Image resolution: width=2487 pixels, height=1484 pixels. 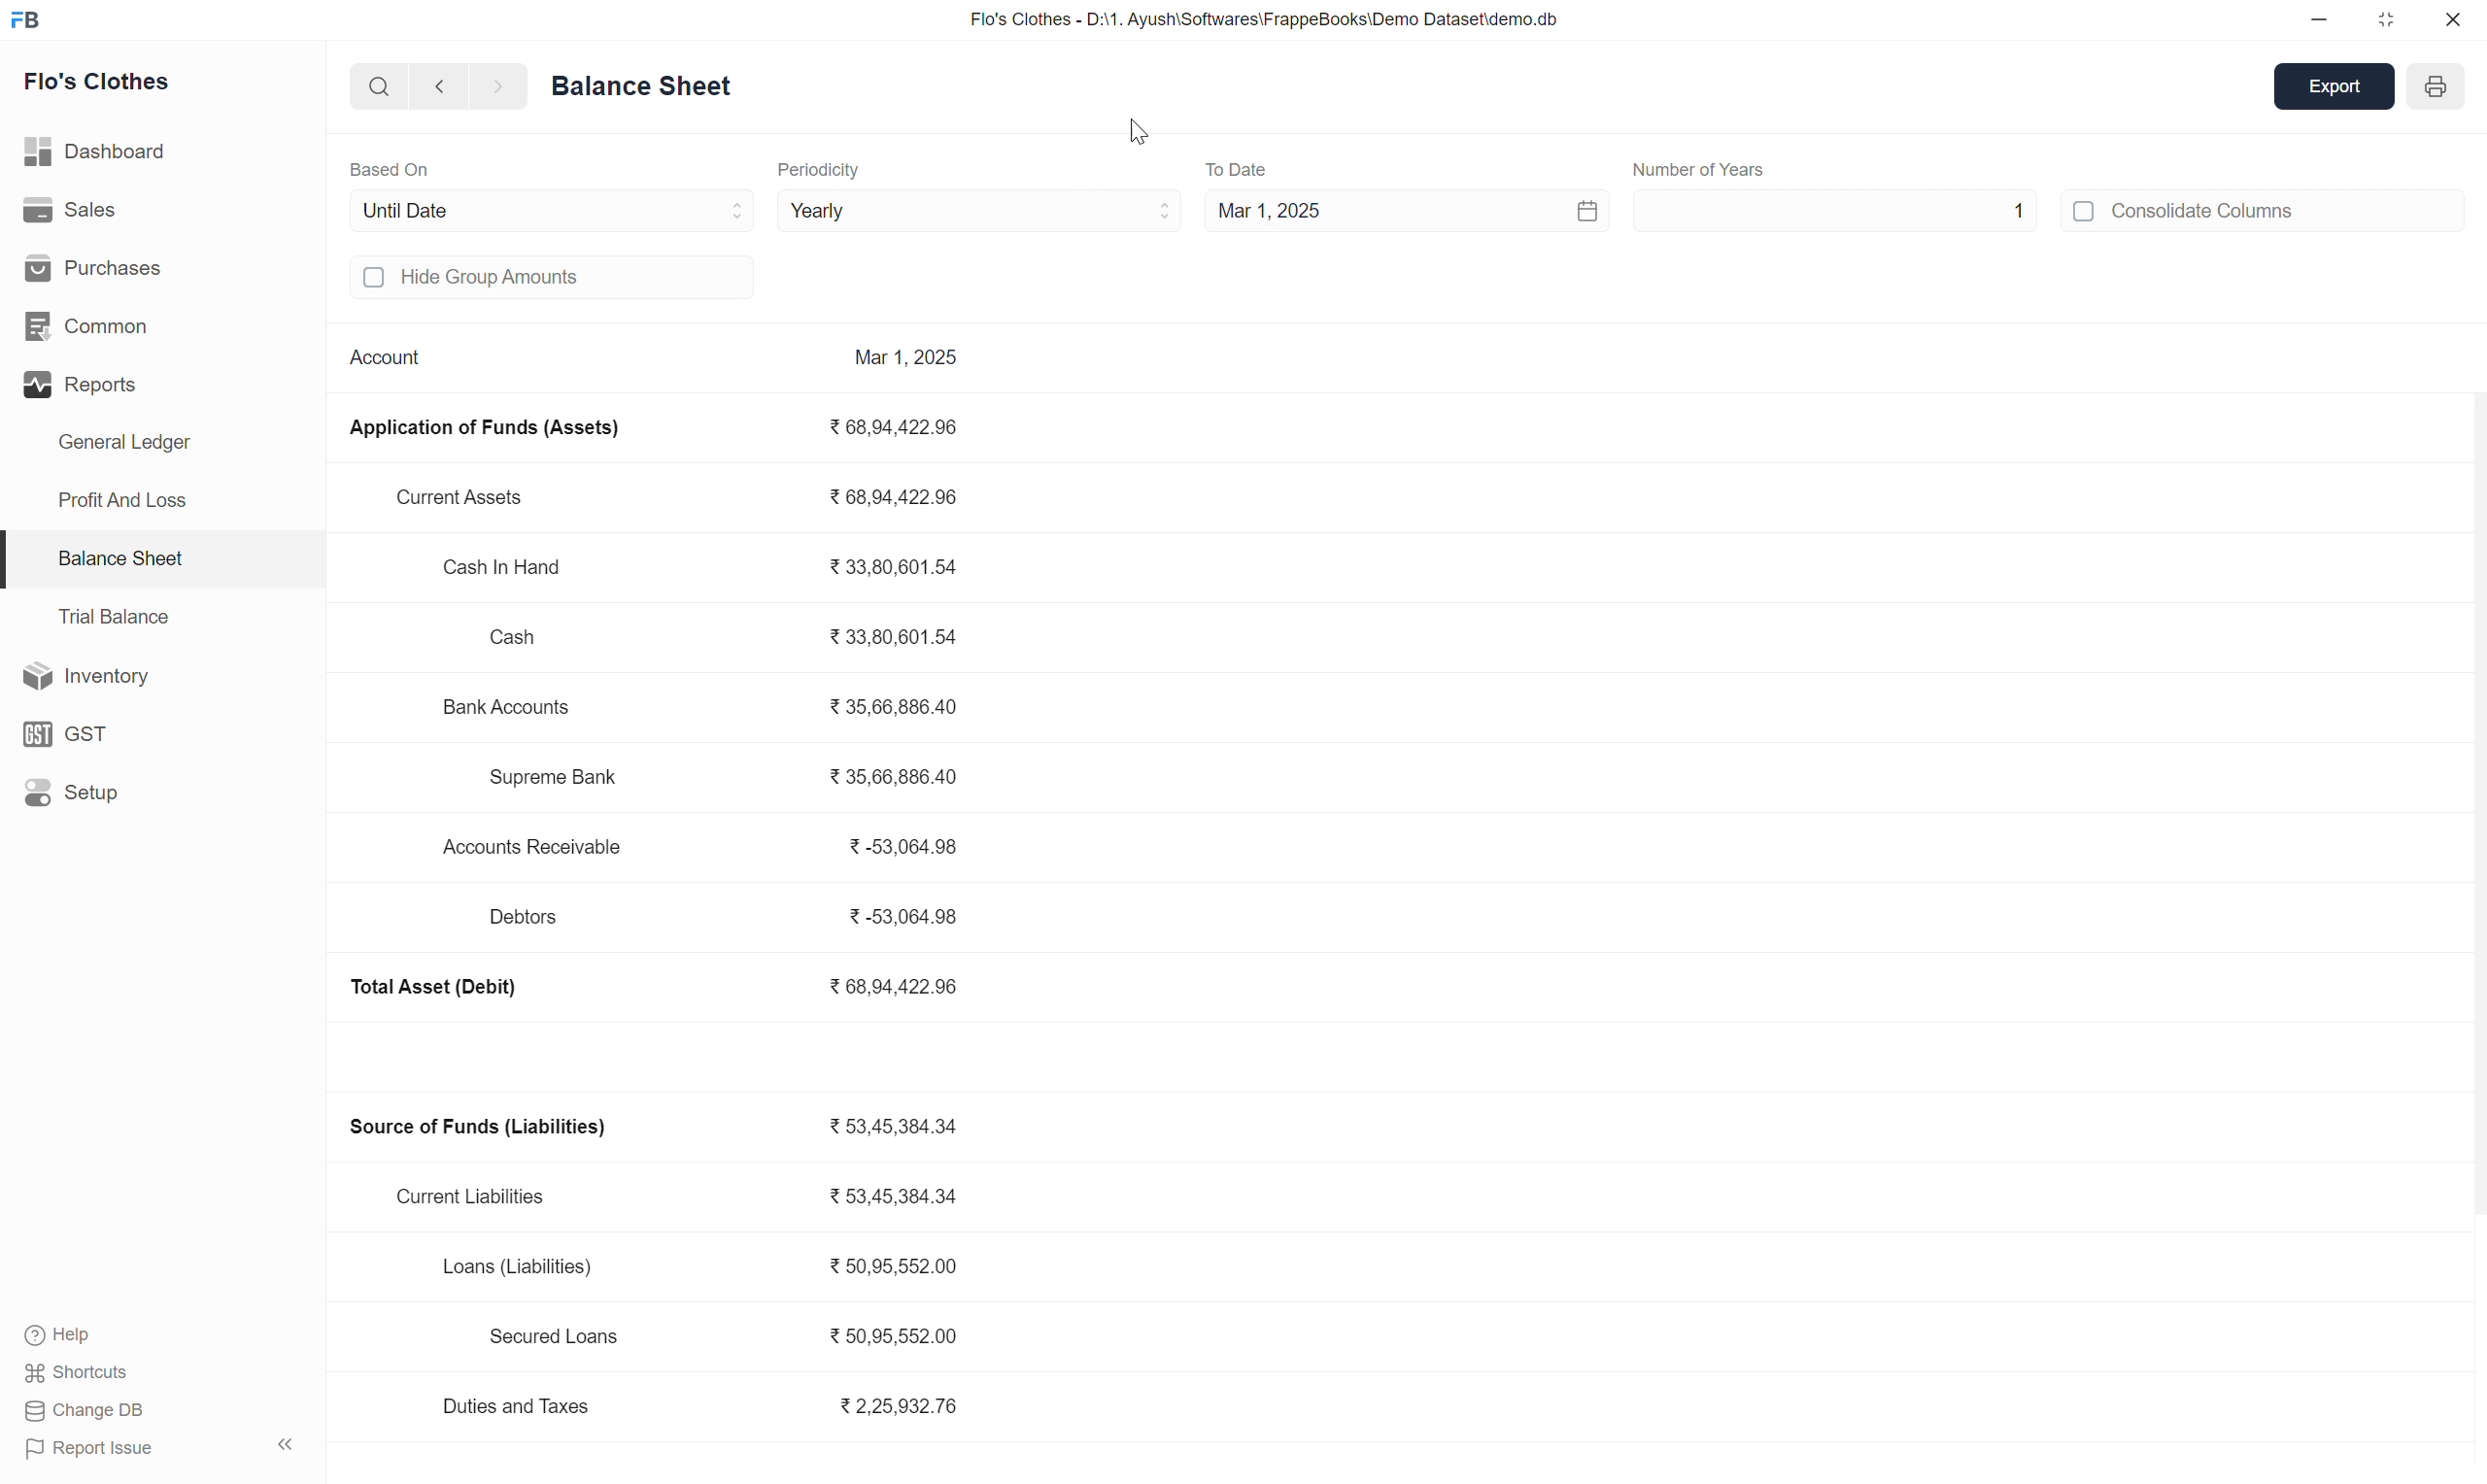 What do you see at coordinates (515, 639) in the screenshot?
I see `Cash` at bounding box center [515, 639].